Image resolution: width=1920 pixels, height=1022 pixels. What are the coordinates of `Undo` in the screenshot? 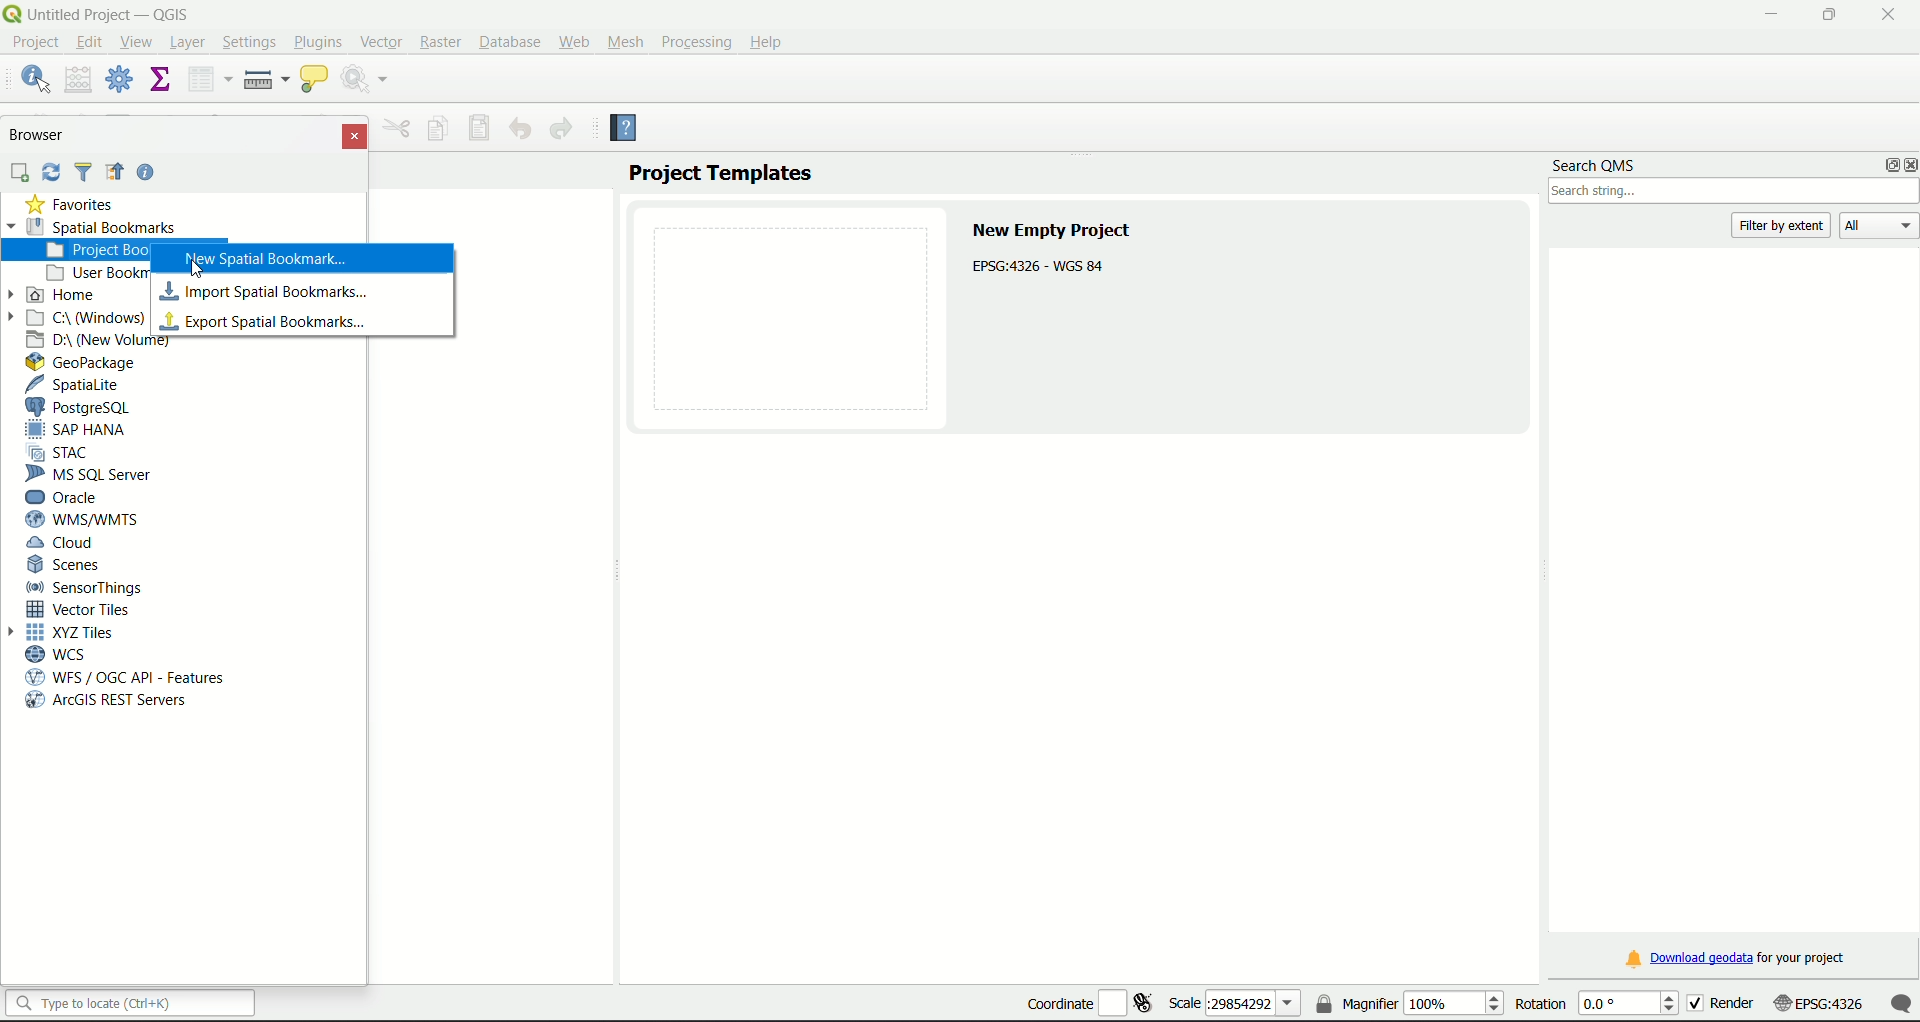 It's located at (520, 128).